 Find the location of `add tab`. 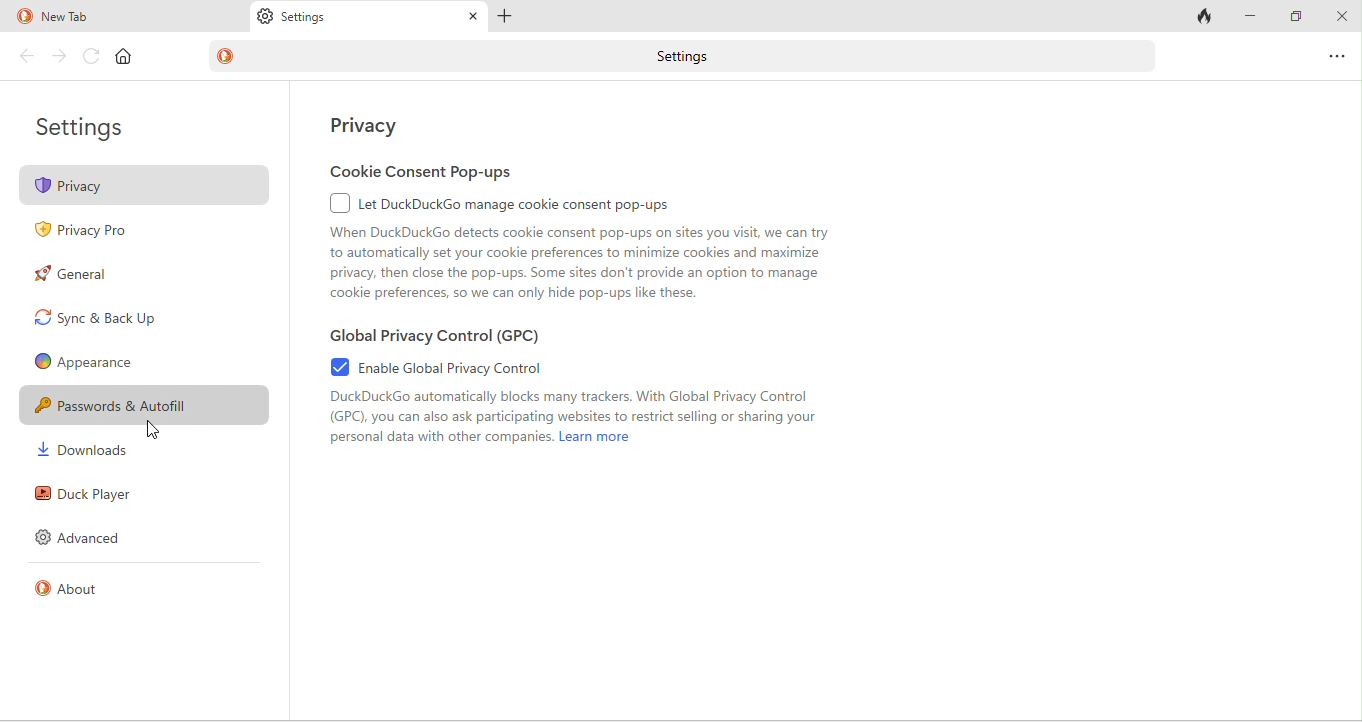

add tab is located at coordinates (505, 17).